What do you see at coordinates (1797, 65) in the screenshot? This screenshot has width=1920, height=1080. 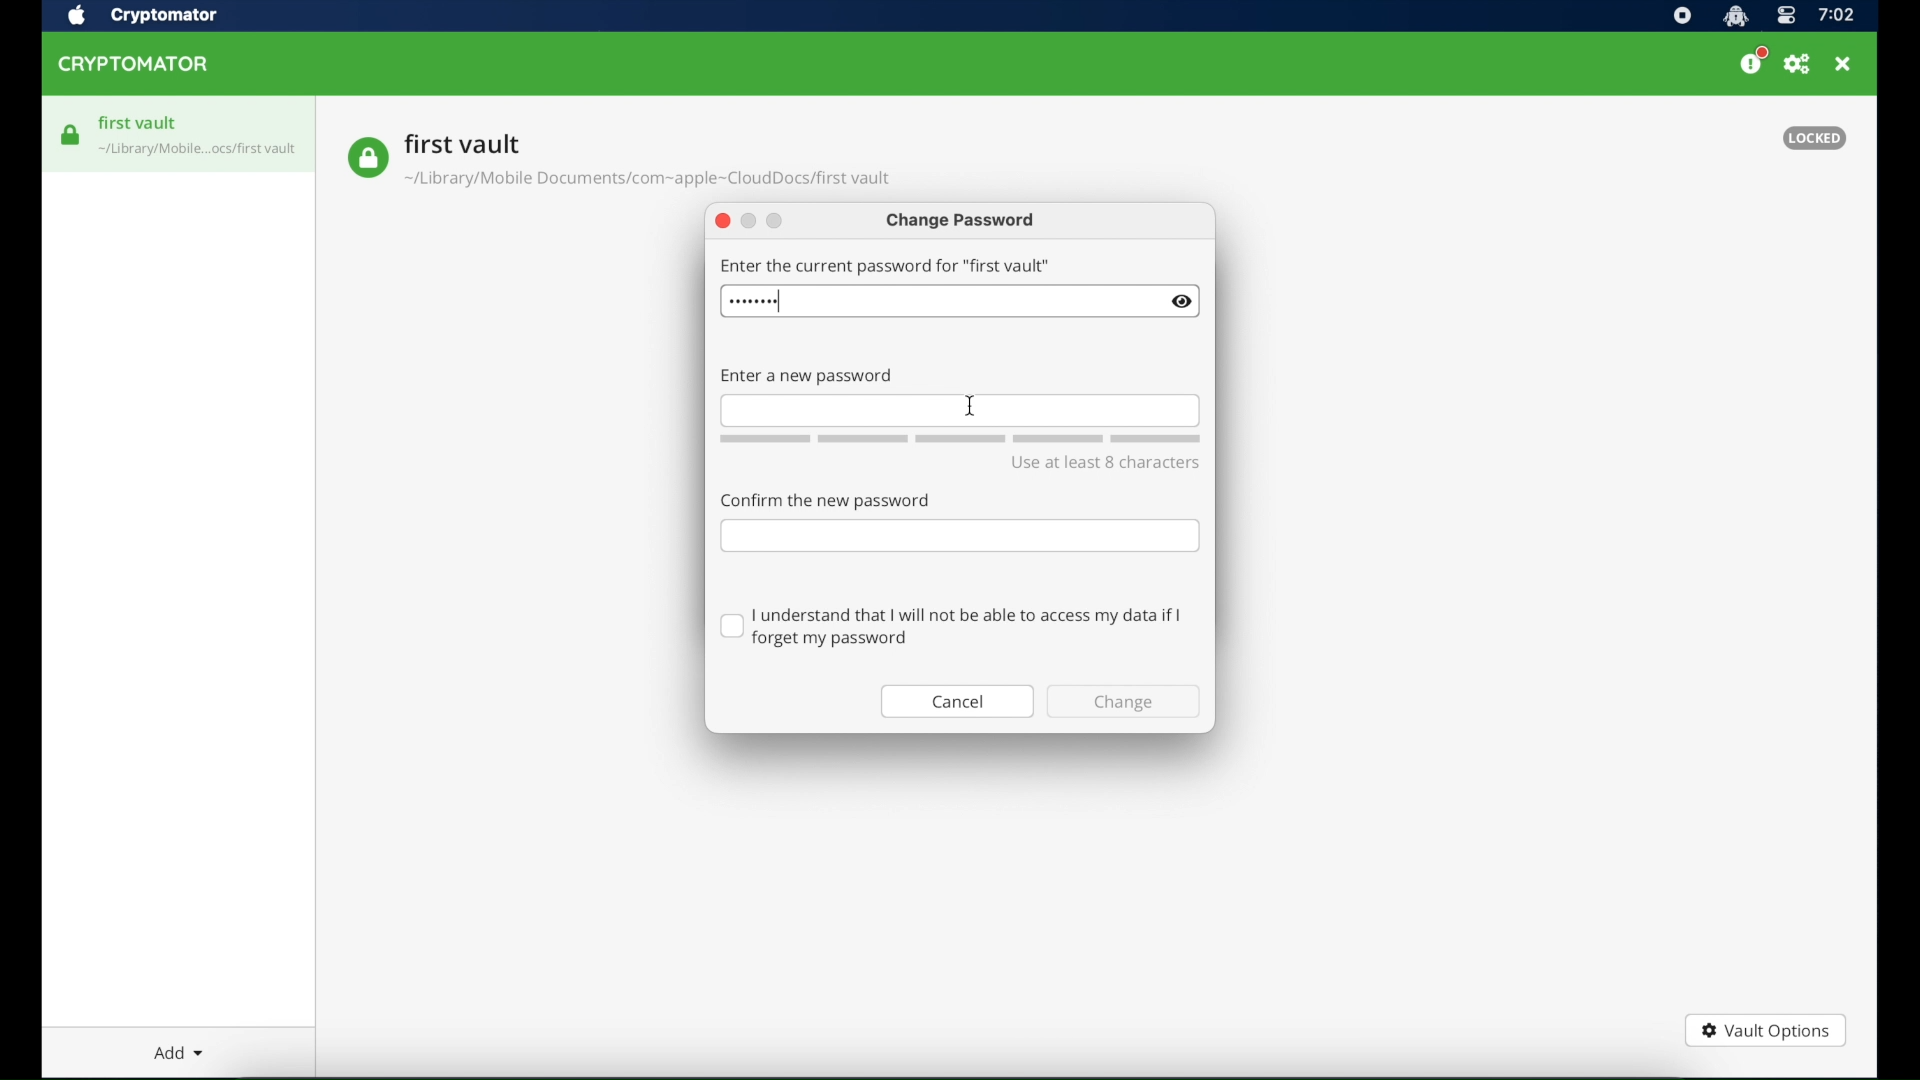 I see `preferences` at bounding box center [1797, 65].